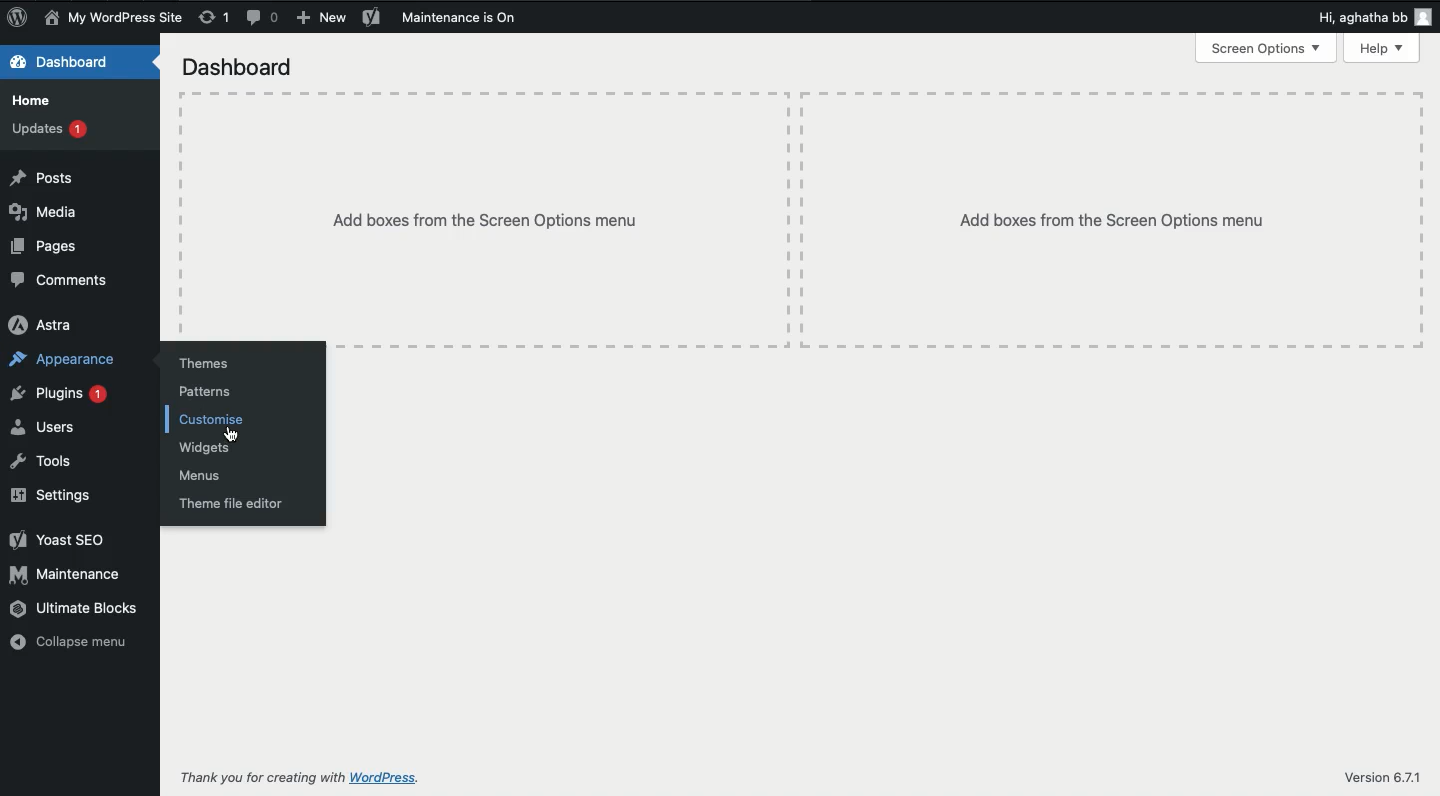 The image size is (1440, 796). I want to click on Settings, so click(49, 493).